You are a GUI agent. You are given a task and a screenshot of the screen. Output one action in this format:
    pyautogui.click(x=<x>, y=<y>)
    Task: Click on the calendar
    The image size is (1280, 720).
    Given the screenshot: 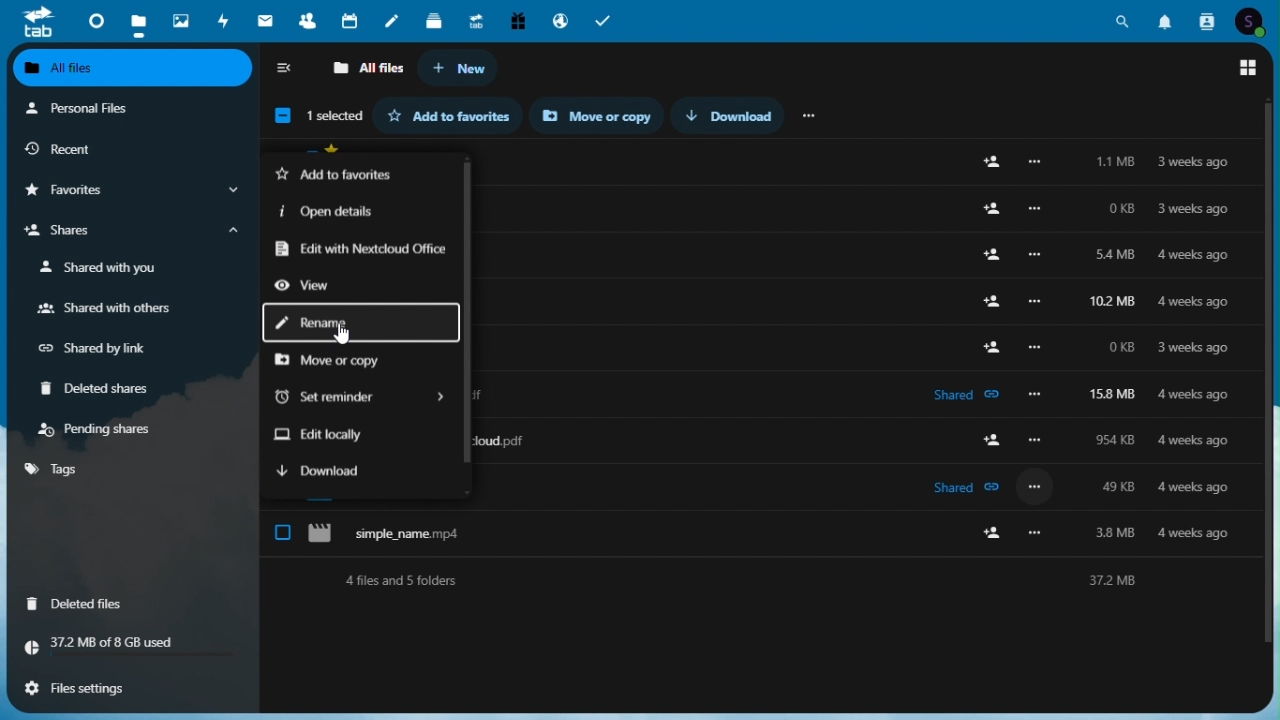 What is the action you would take?
    pyautogui.click(x=352, y=19)
    